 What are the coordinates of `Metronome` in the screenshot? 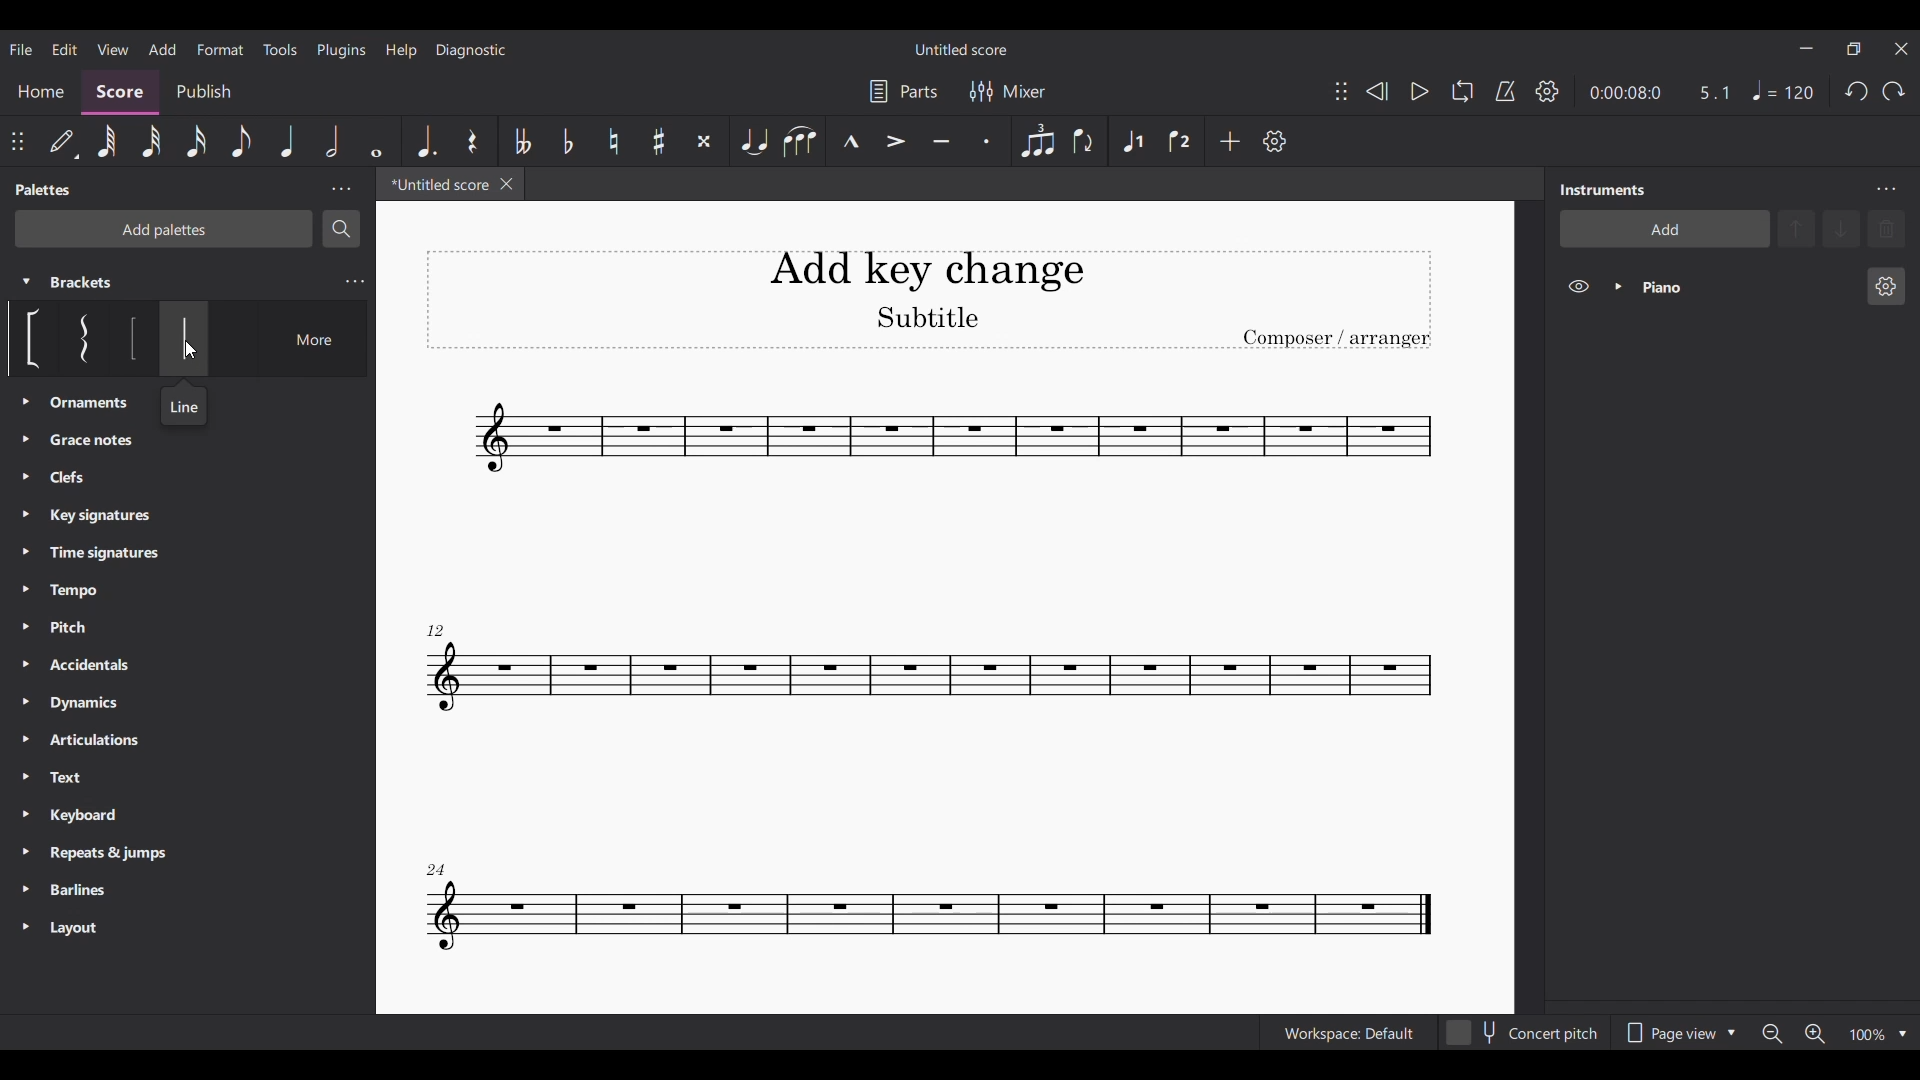 It's located at (1505, 91).